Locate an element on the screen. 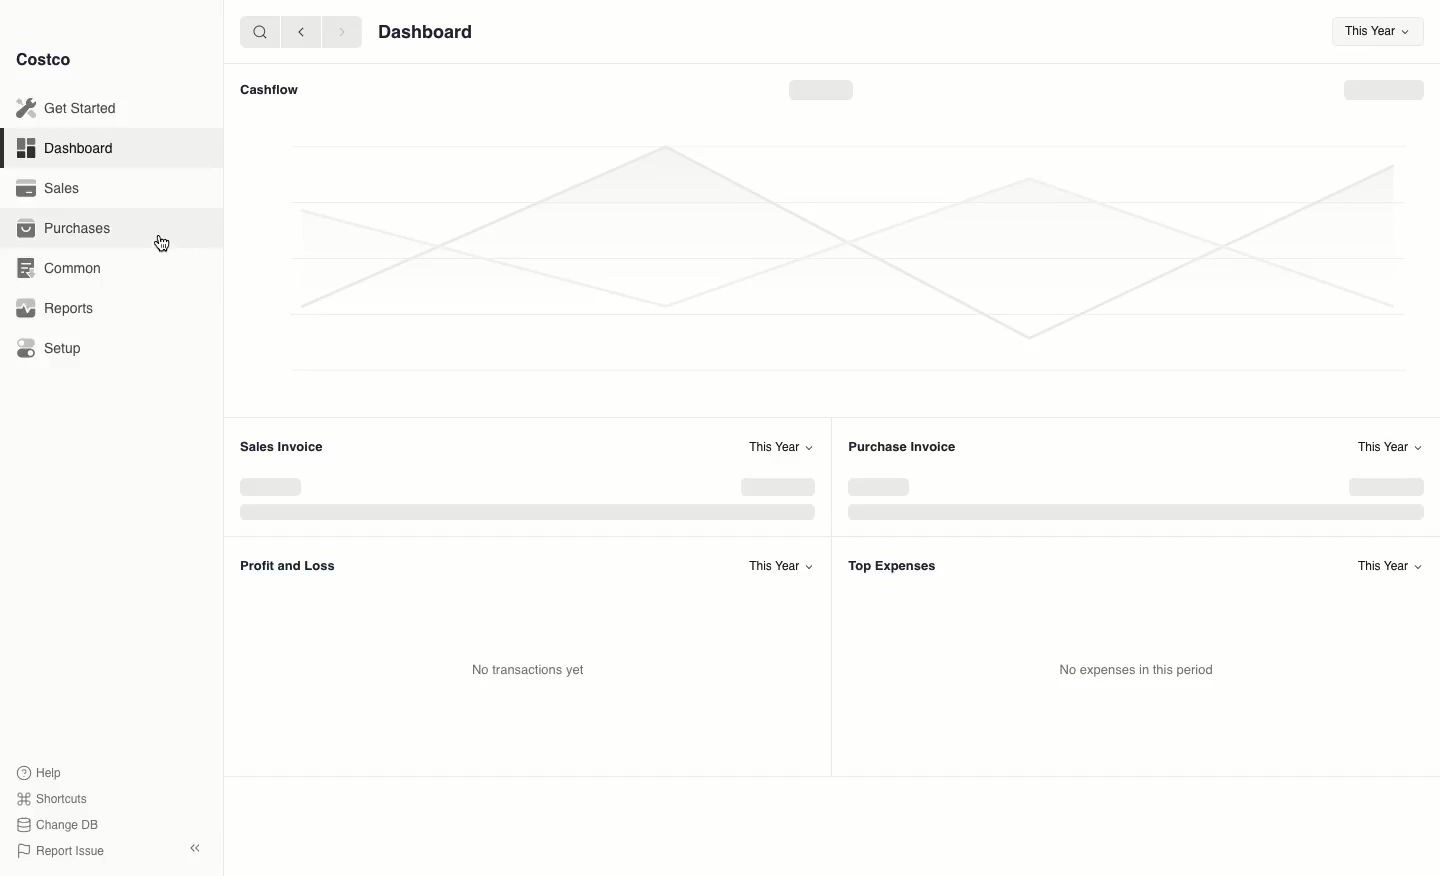 Image resolution: width=1440 pixels, height=876 pixels. “This Year is located at coordinates (778, 447).